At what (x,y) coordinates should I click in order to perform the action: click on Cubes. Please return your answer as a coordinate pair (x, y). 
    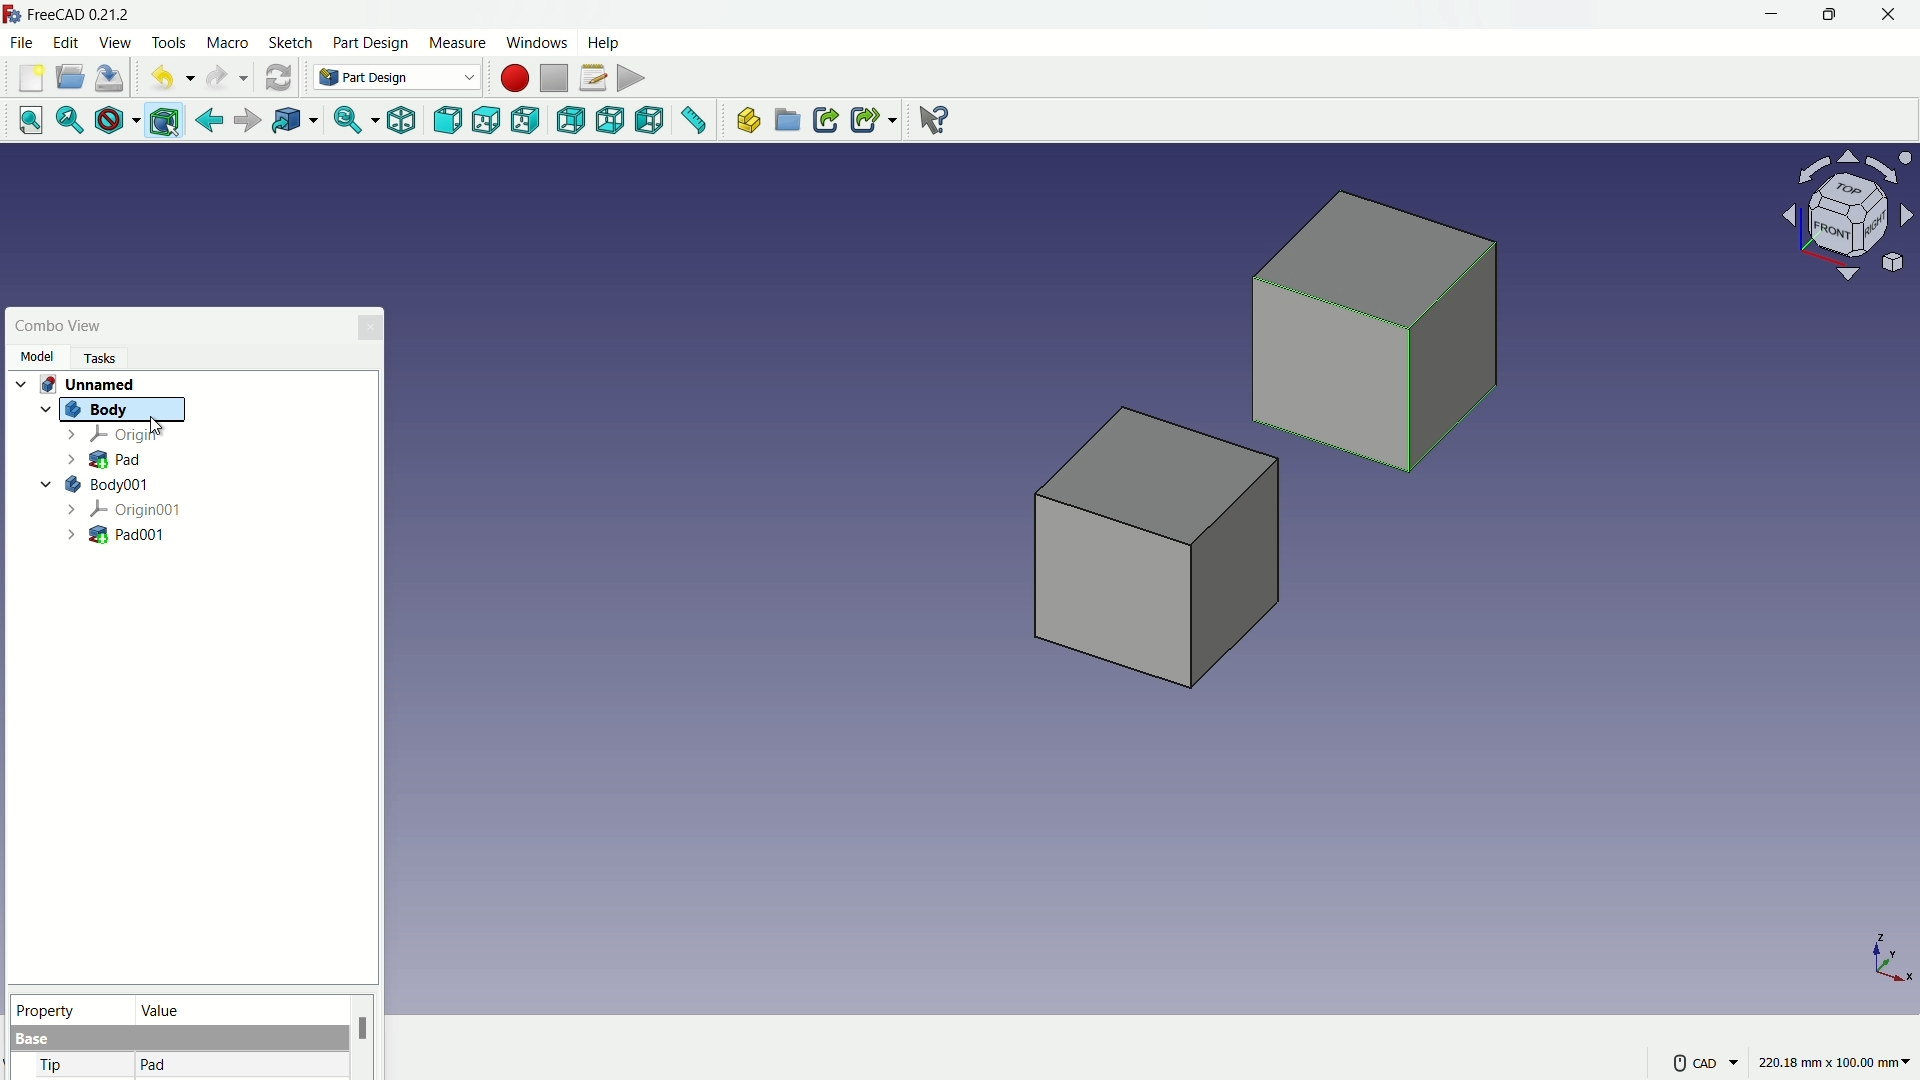
    Looking at the image, I should click on (1240, 452).